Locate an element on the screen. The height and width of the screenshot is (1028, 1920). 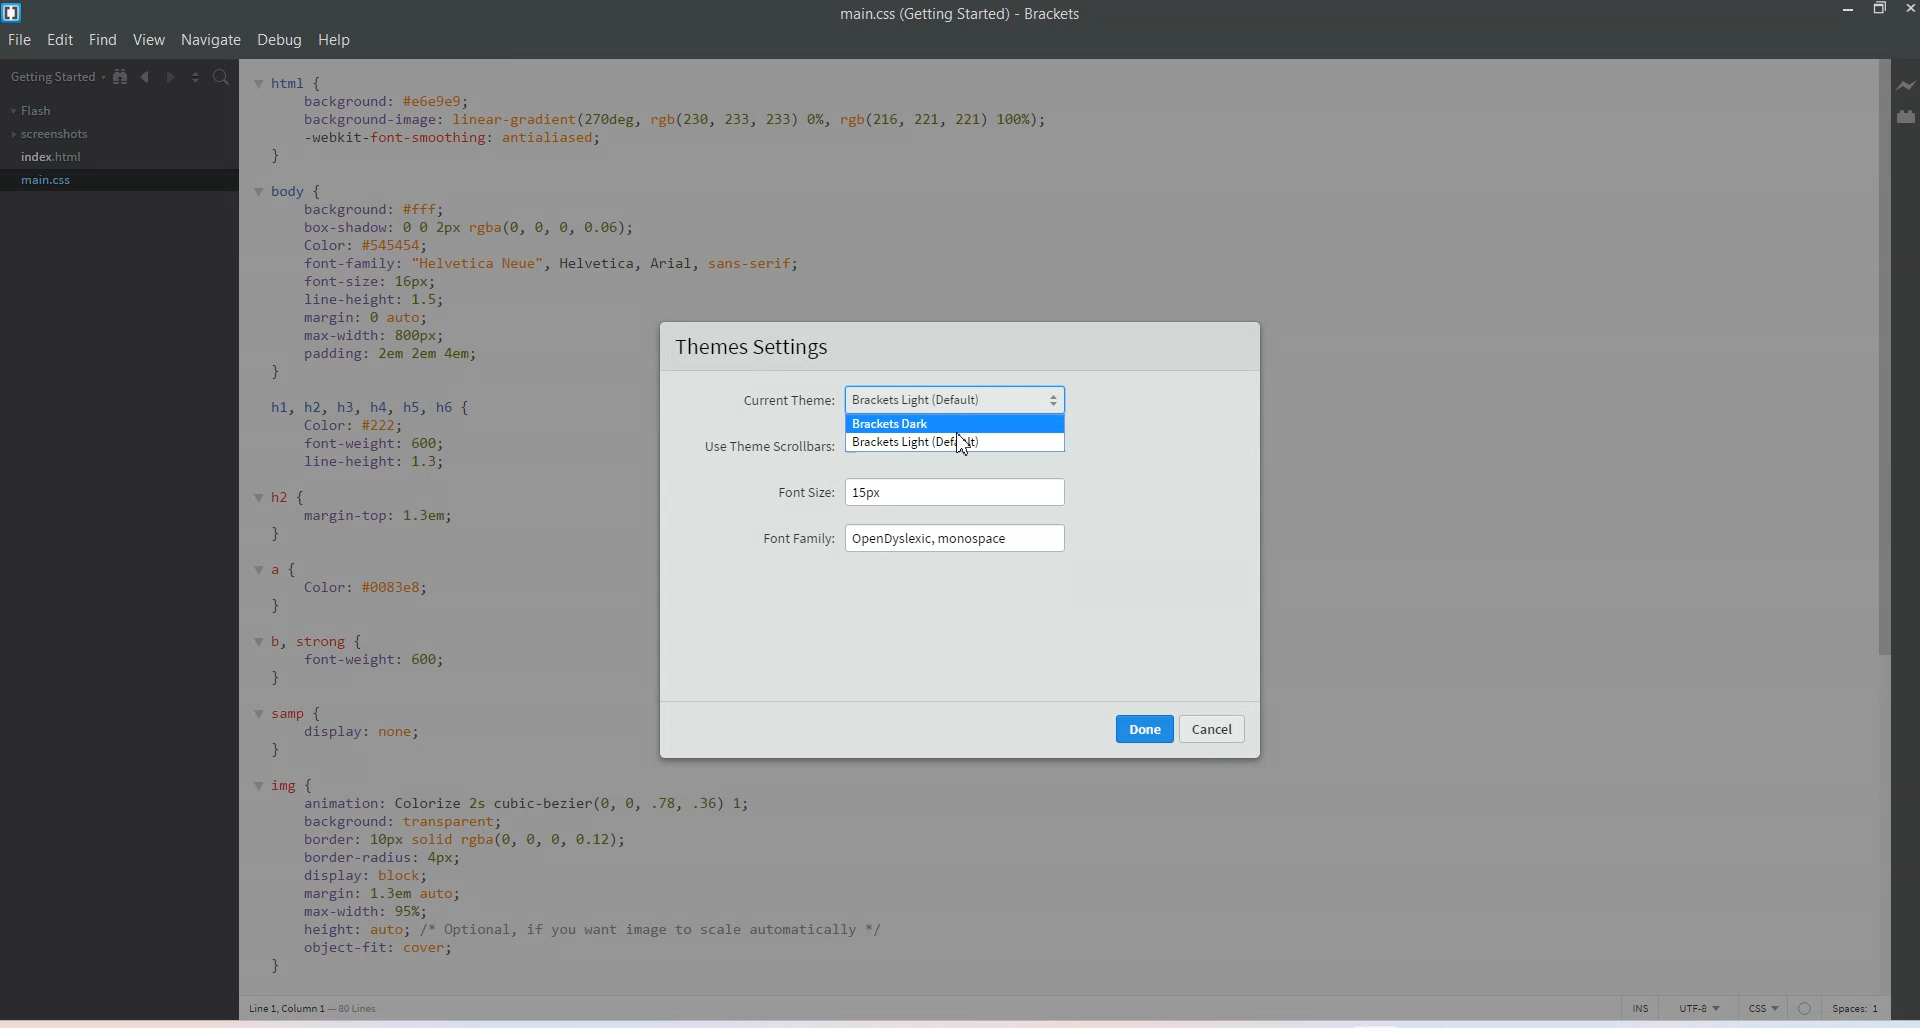
Edit is located at coordinates (60, 39).